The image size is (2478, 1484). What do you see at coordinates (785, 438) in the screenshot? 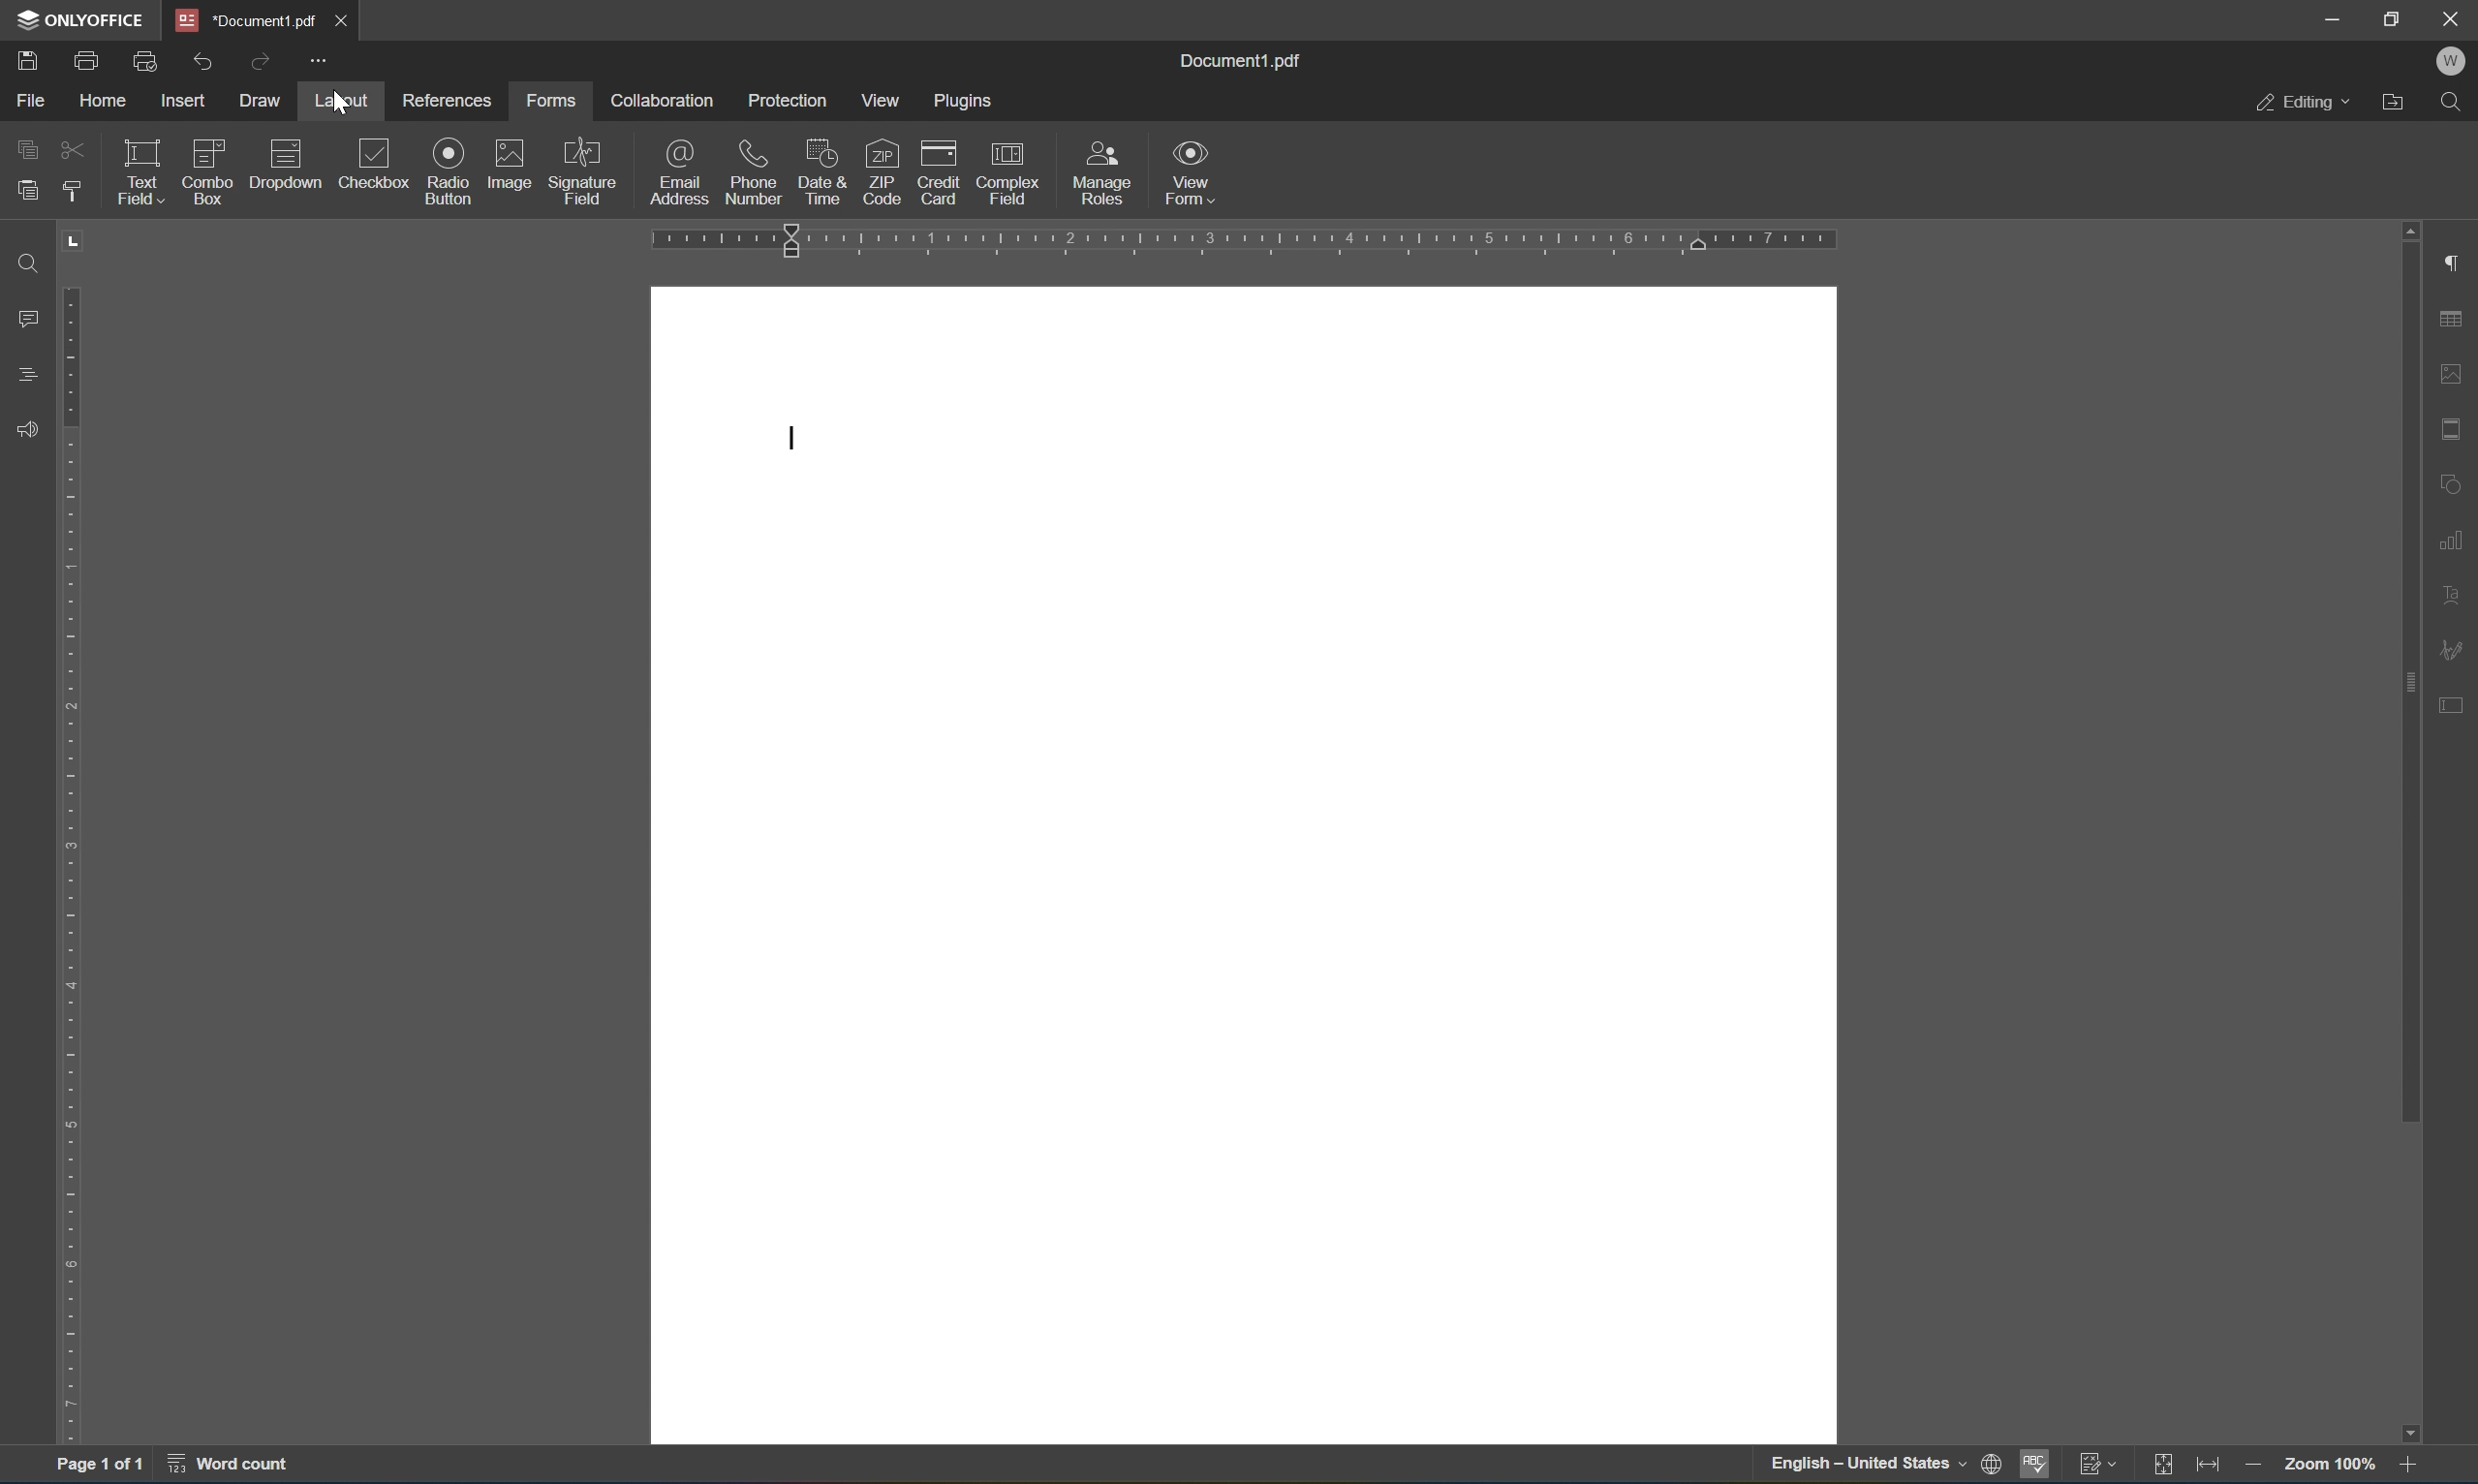
I see `Typing cursor` at bounding box center [785, 438].